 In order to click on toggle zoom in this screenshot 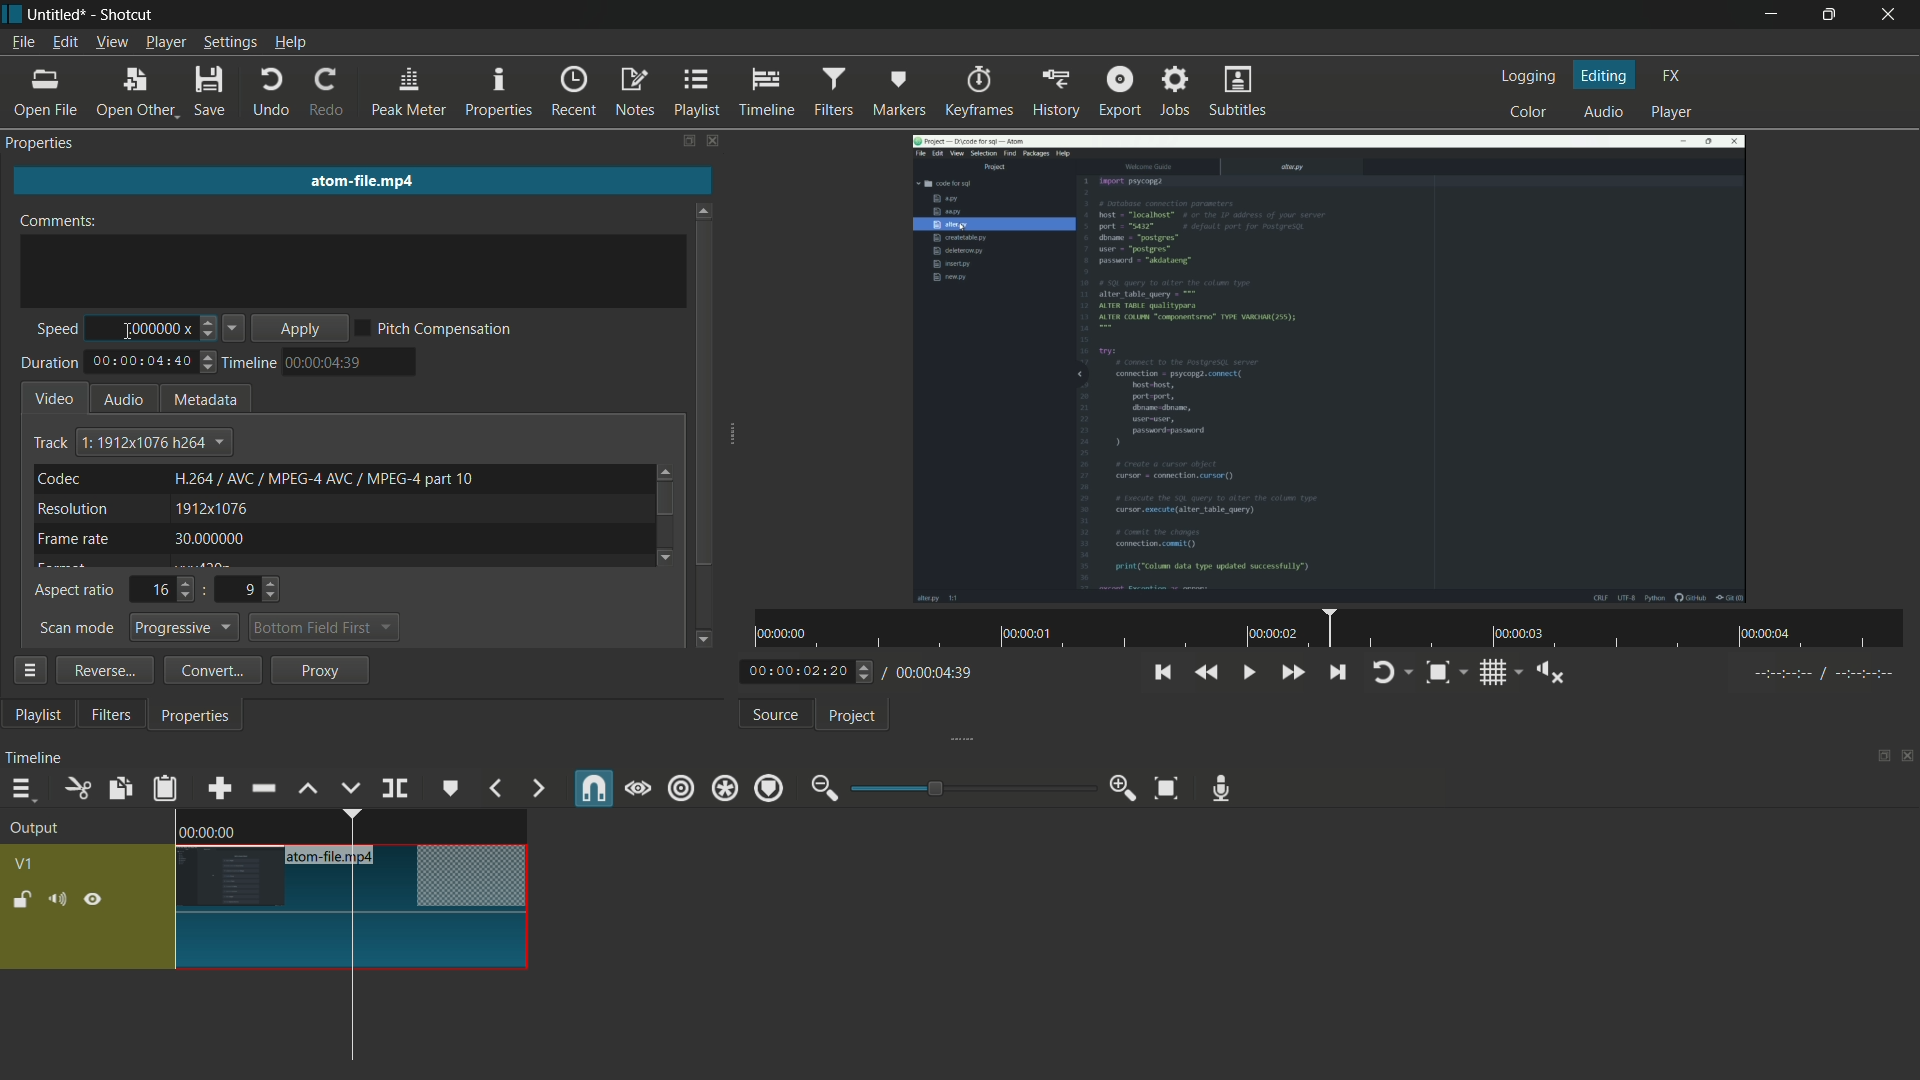, I will do `click(1441, 672)`.